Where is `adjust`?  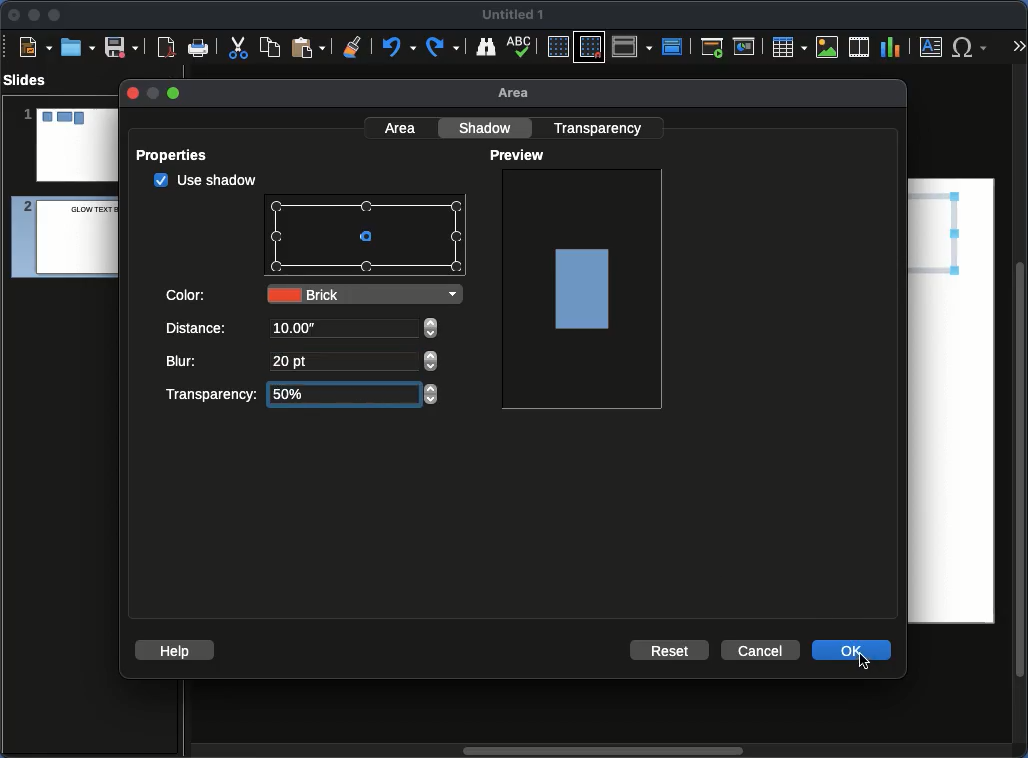
adjust is located at coordinates (431, 329).